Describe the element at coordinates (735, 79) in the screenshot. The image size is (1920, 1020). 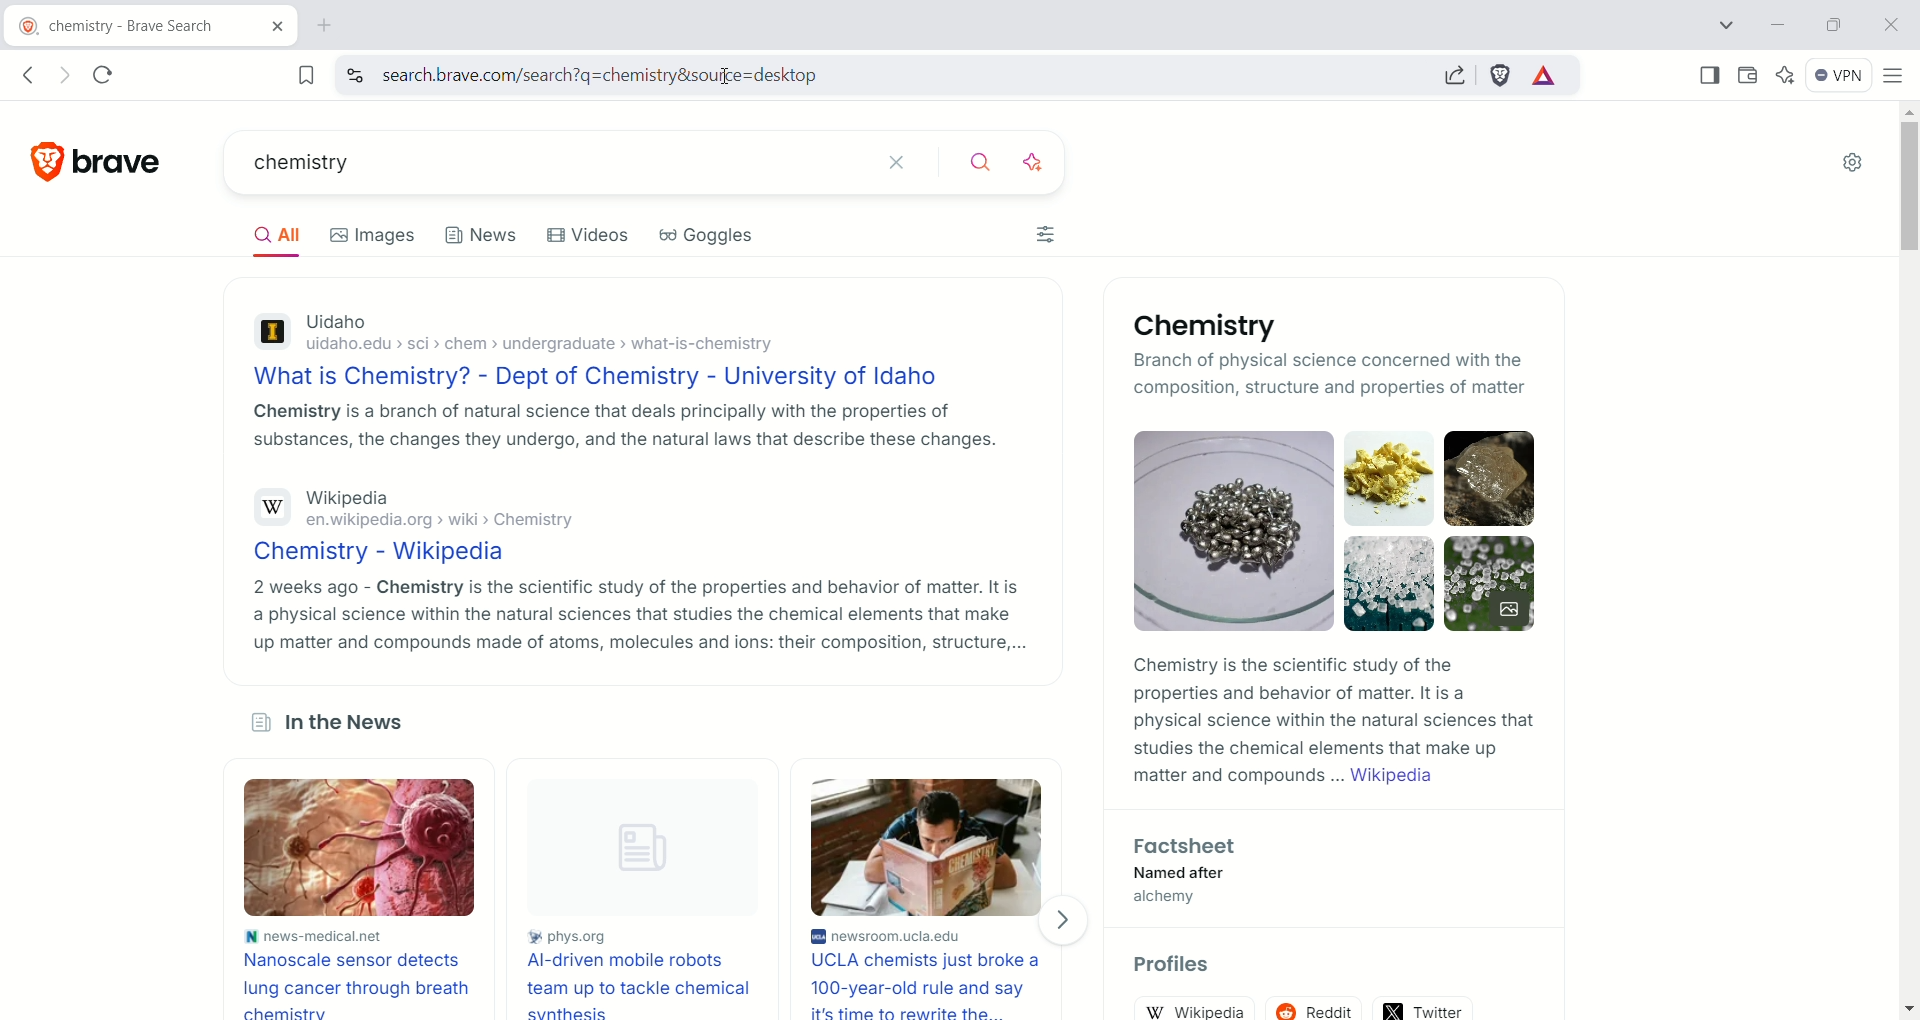
I see `Ibeam cursor` at that location.